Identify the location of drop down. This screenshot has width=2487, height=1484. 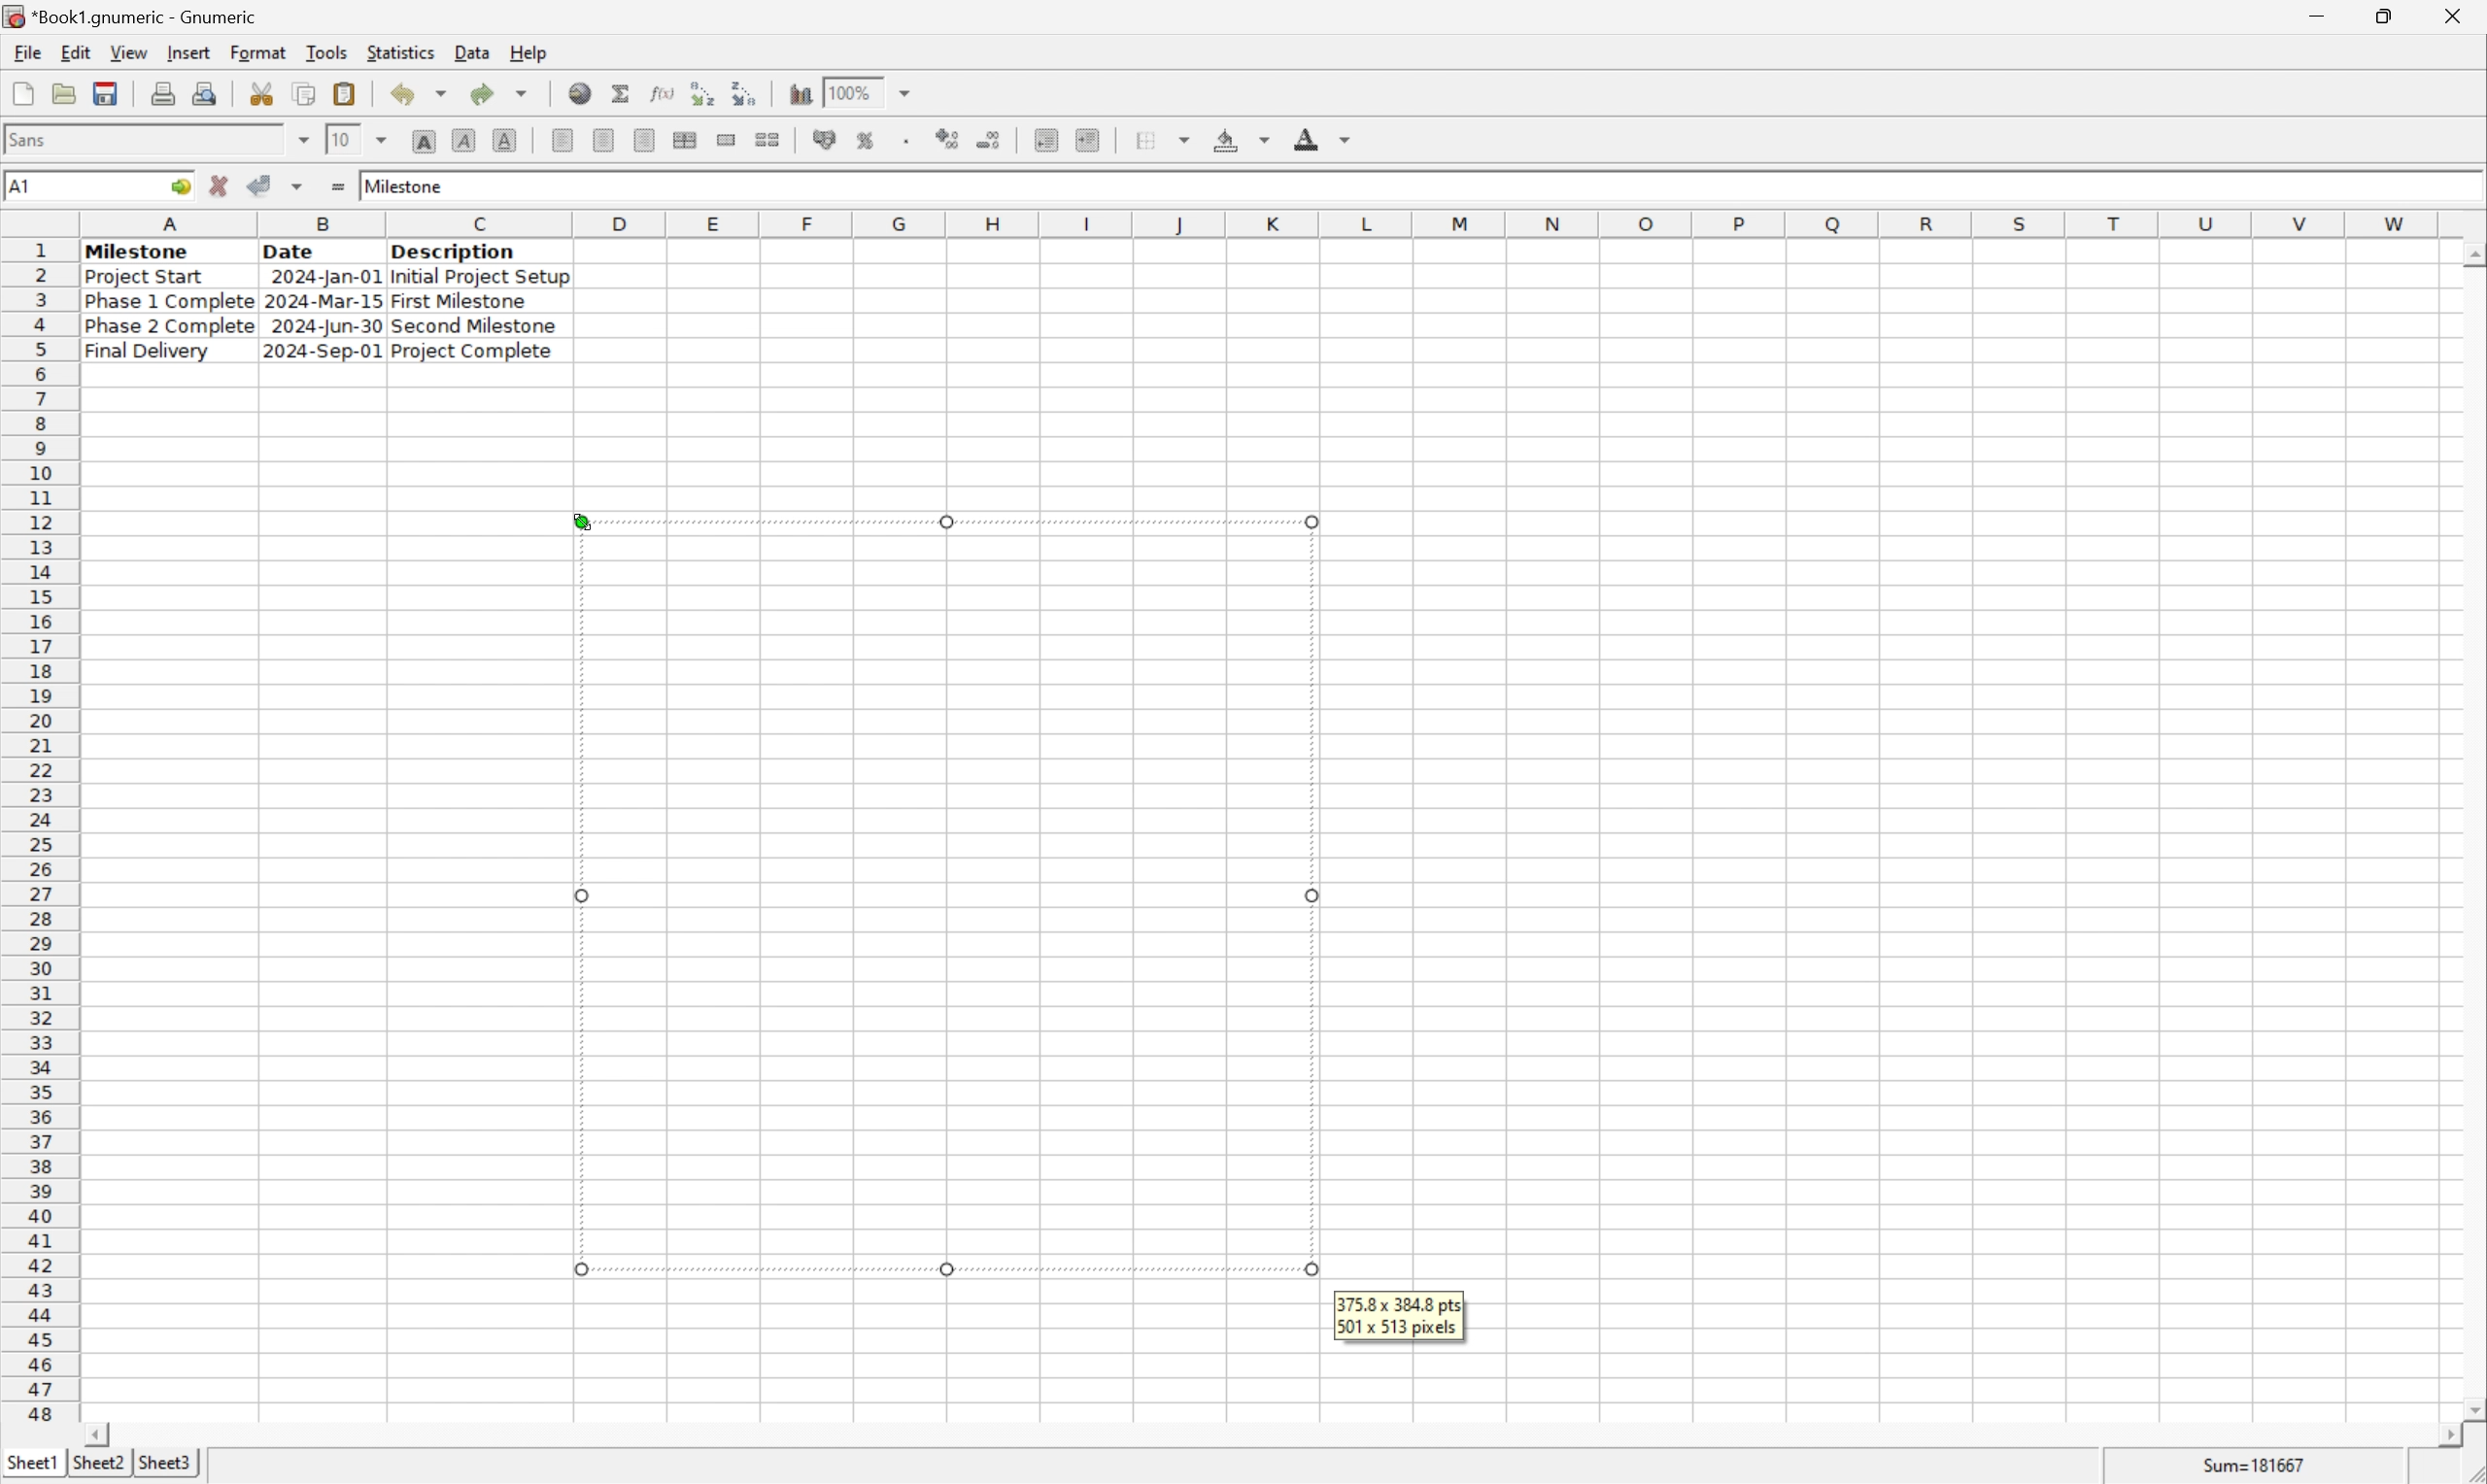
(906, 92).